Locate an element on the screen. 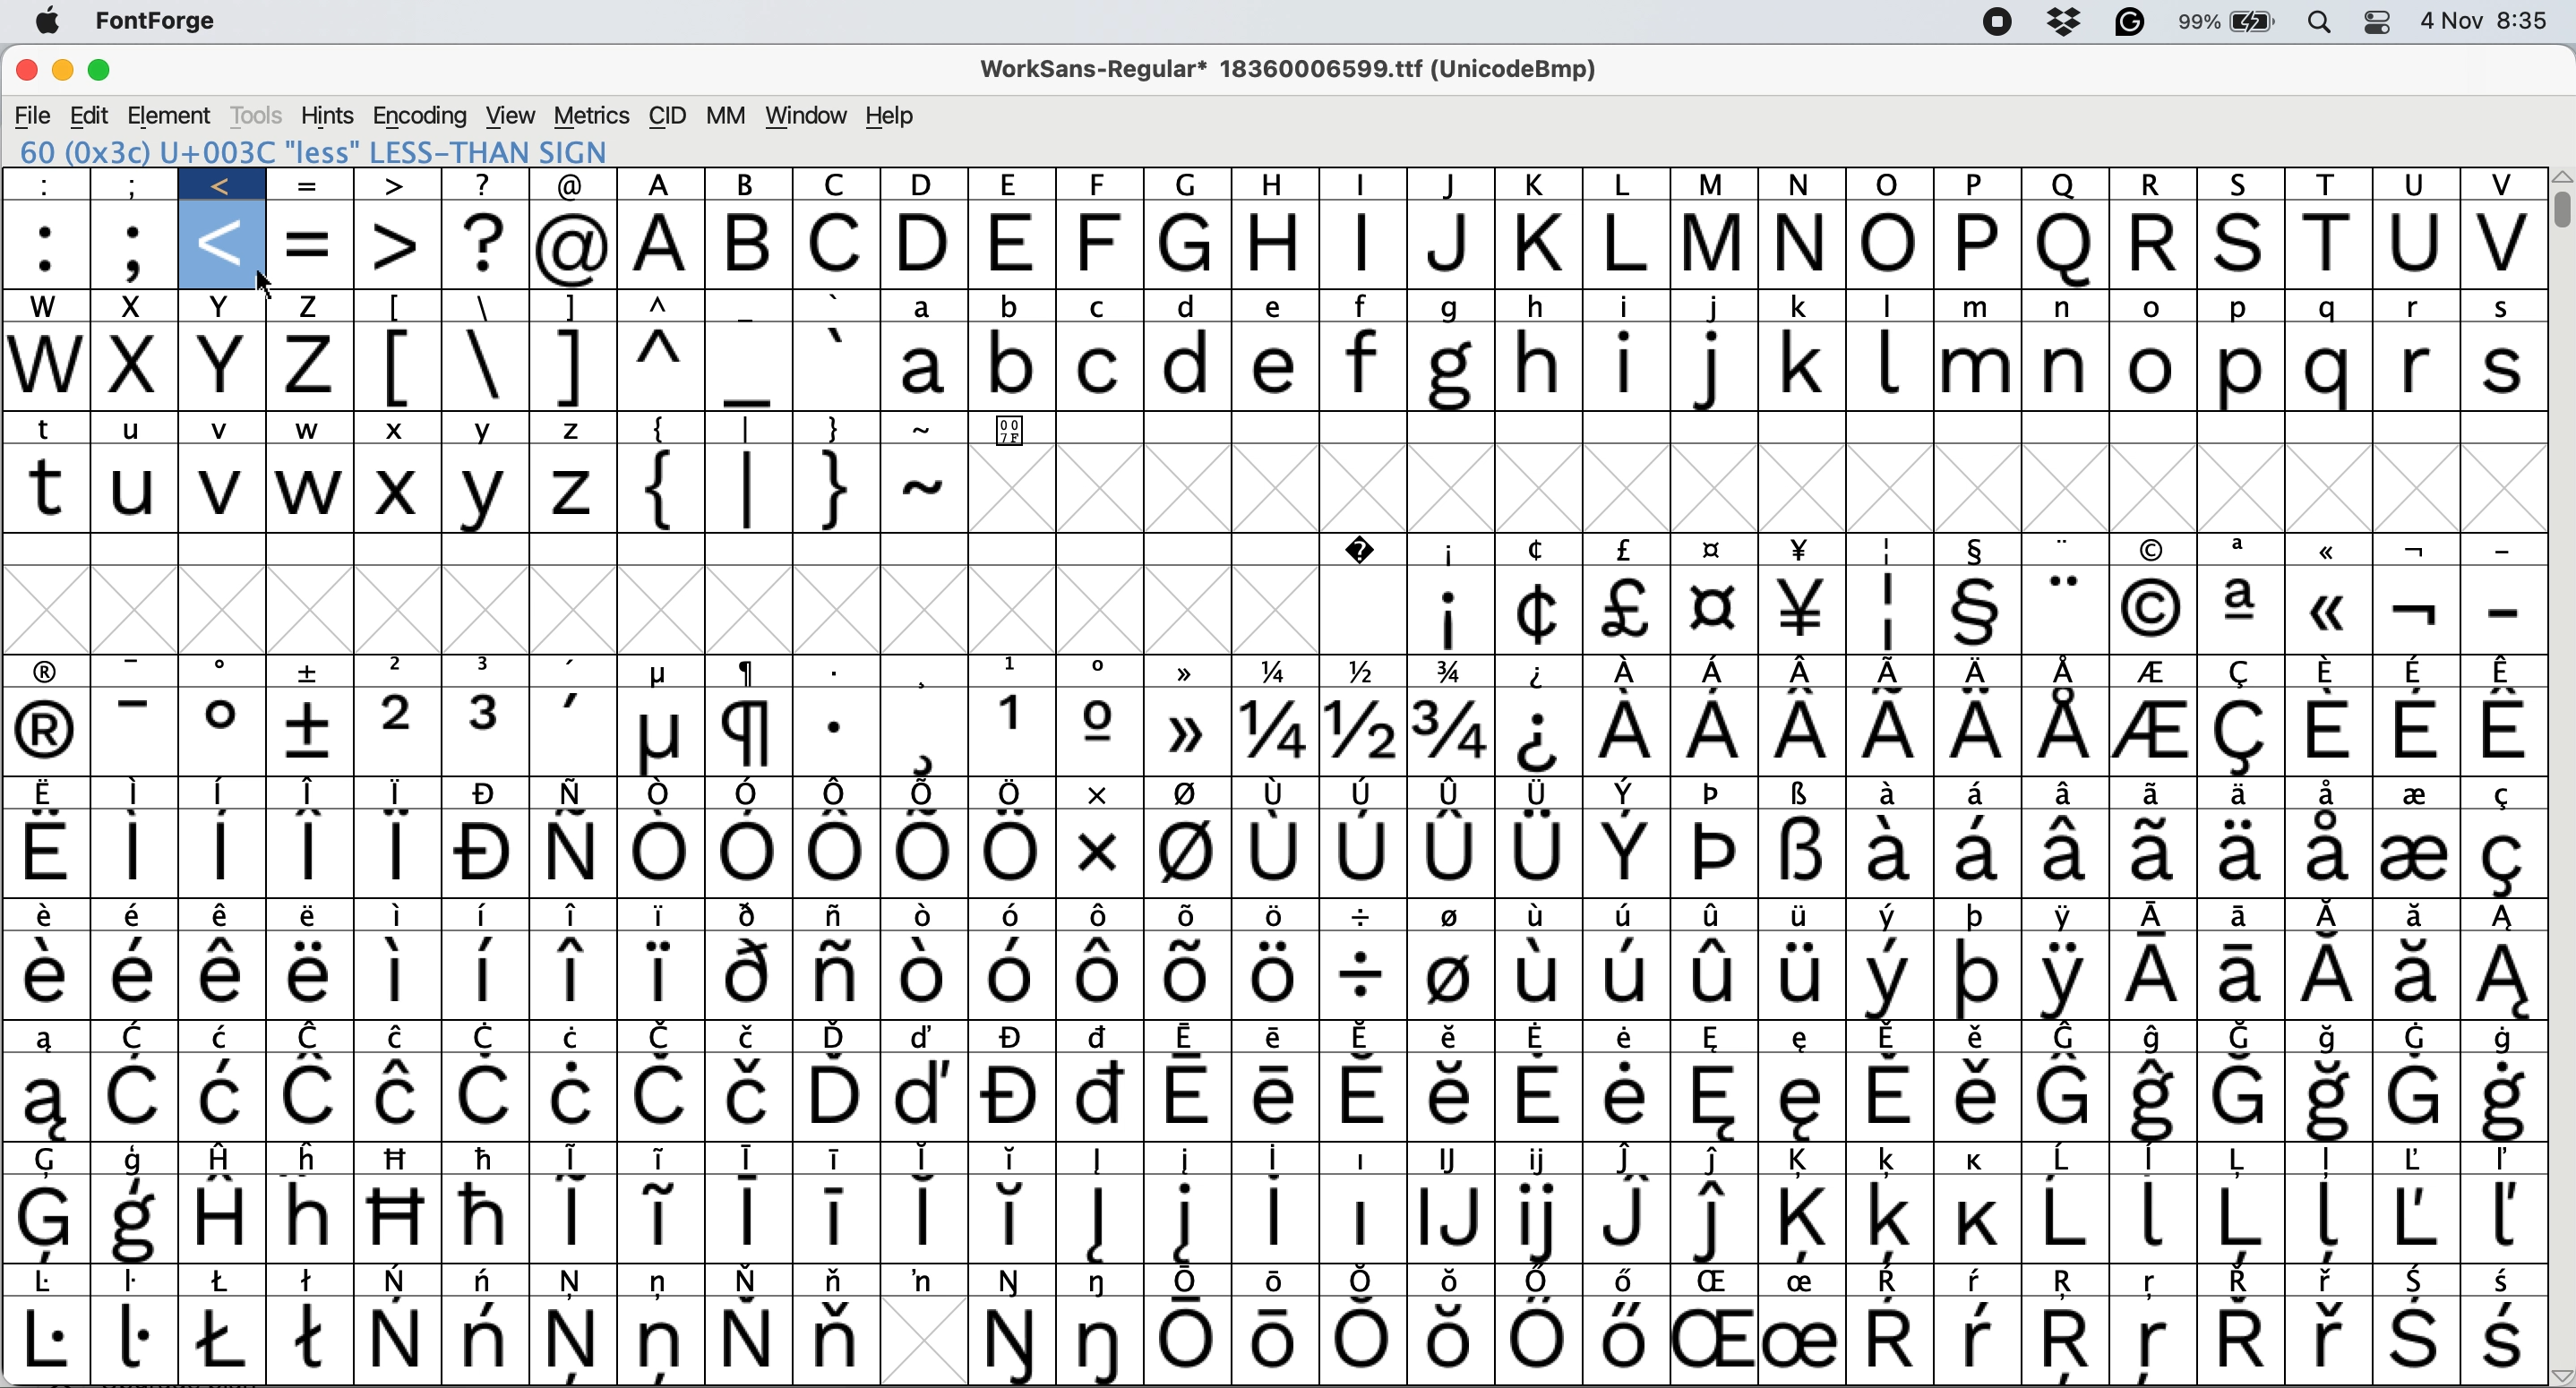 The height and width of the screenshot is (1388, 2576). Symbol is located at coordinates (1628, 851).